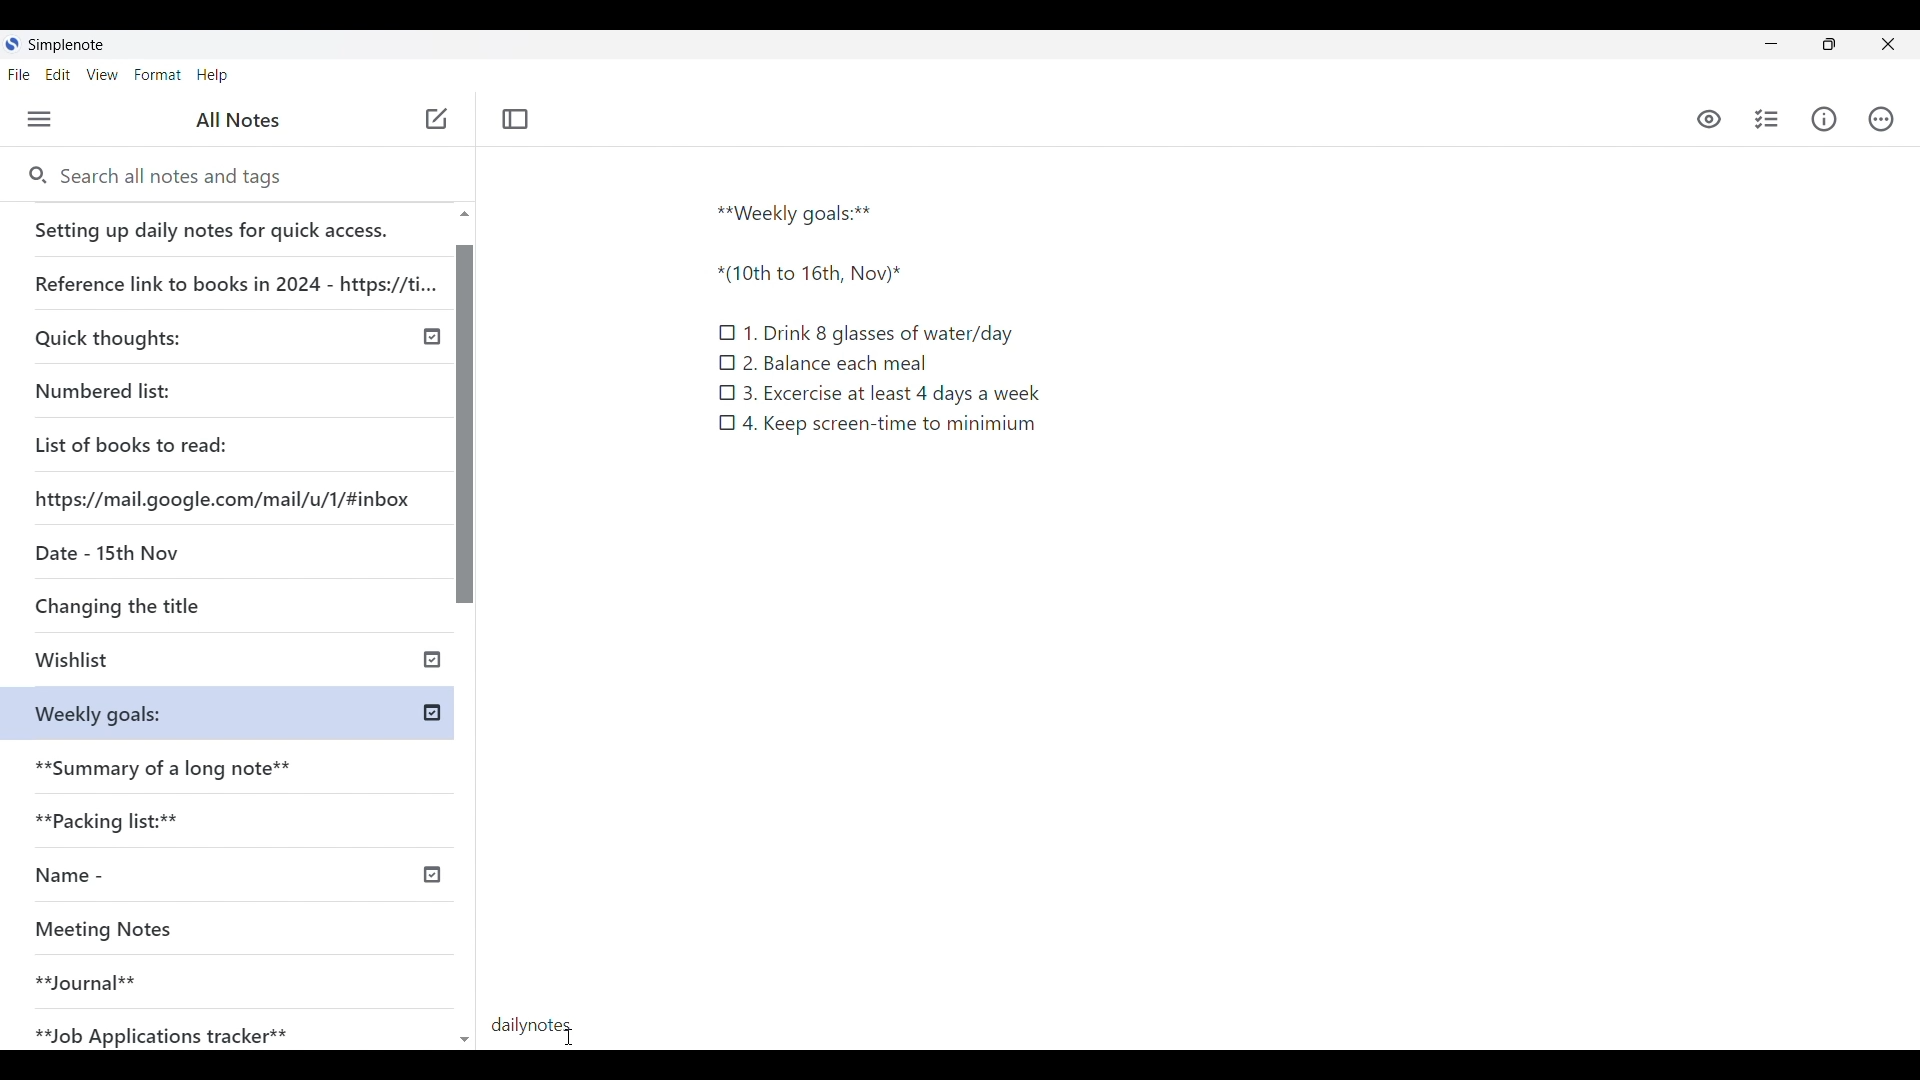  What do you see at coordinates (432, 714) in the screenshot?
I see `published` at bounding box center [432, 714].